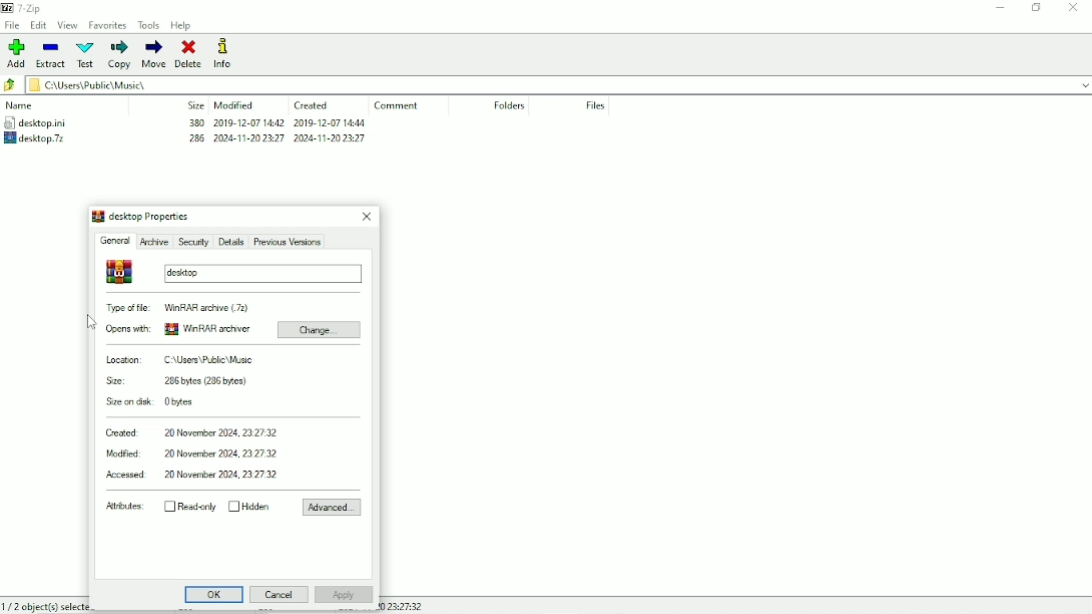 The height and width of the screenshot is (614, 1092). What do you see at coordinates (109, 26) in the screenshot?
I see `Favorites` at bounding box center [109, 26].